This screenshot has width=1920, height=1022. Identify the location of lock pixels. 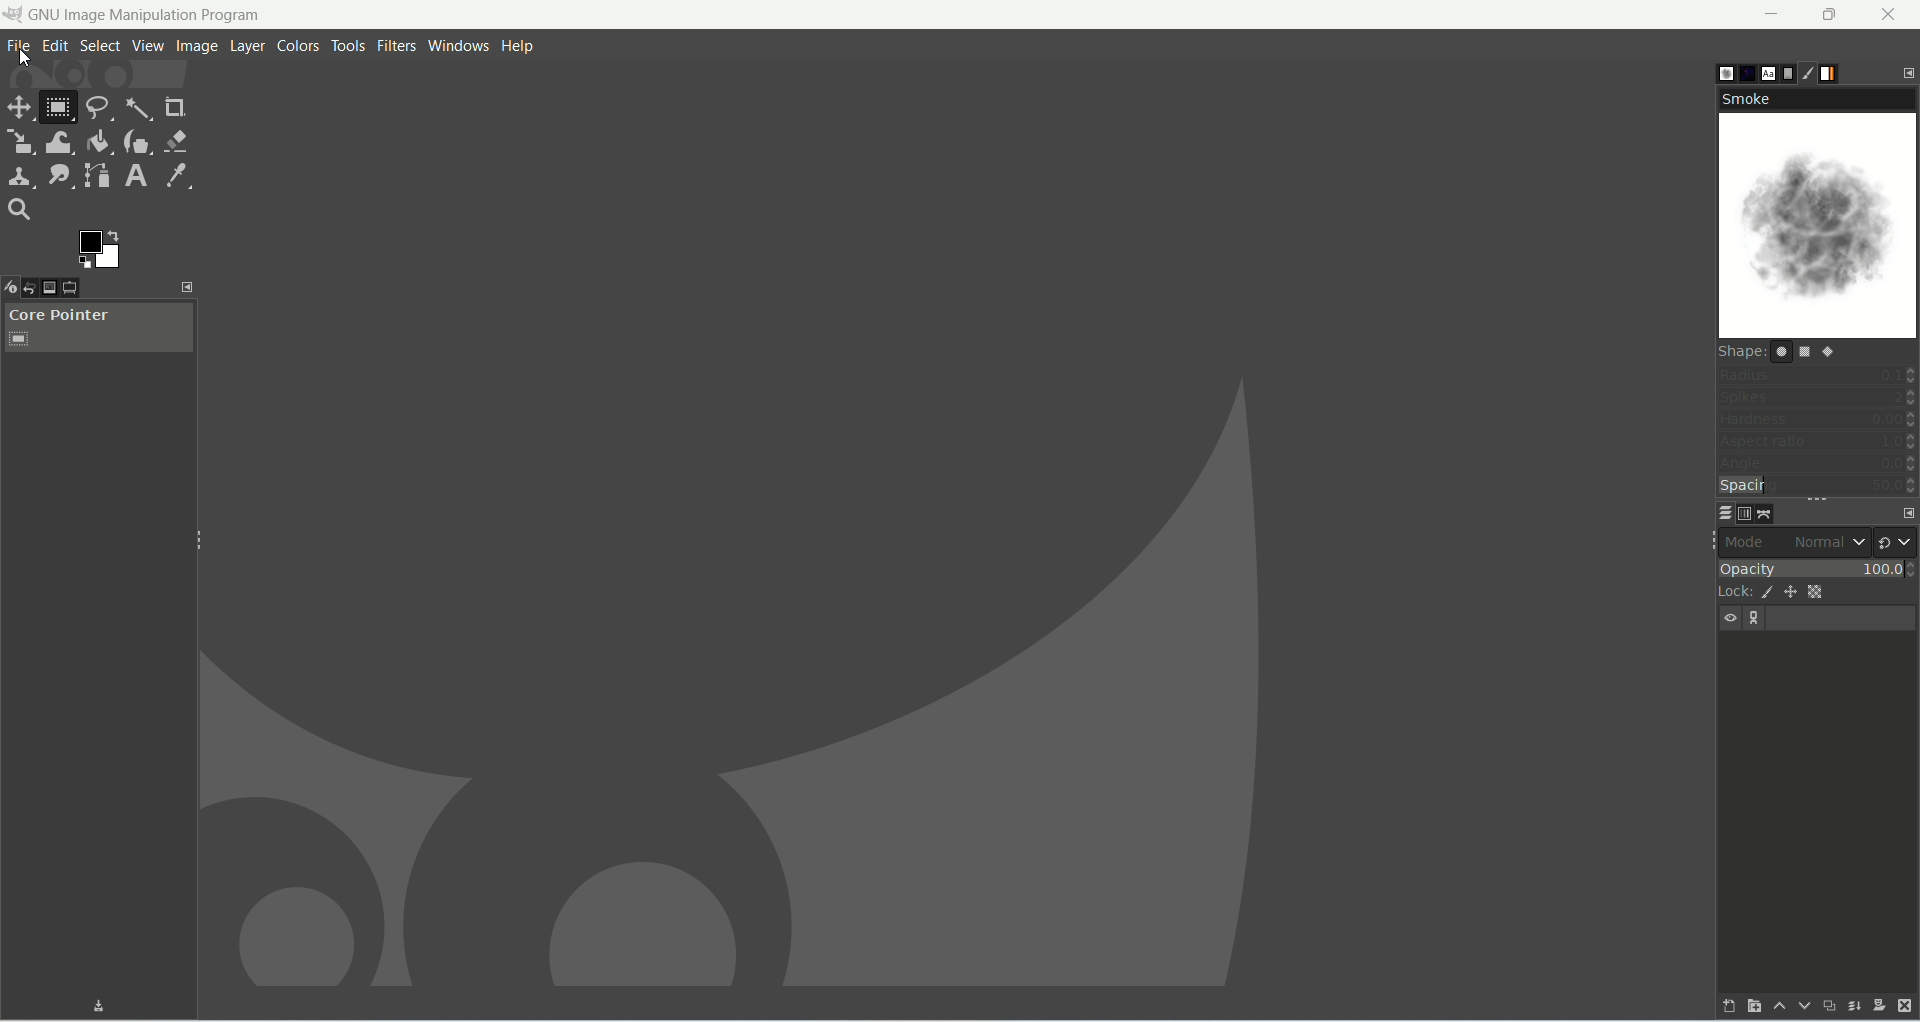
(1765, 593).